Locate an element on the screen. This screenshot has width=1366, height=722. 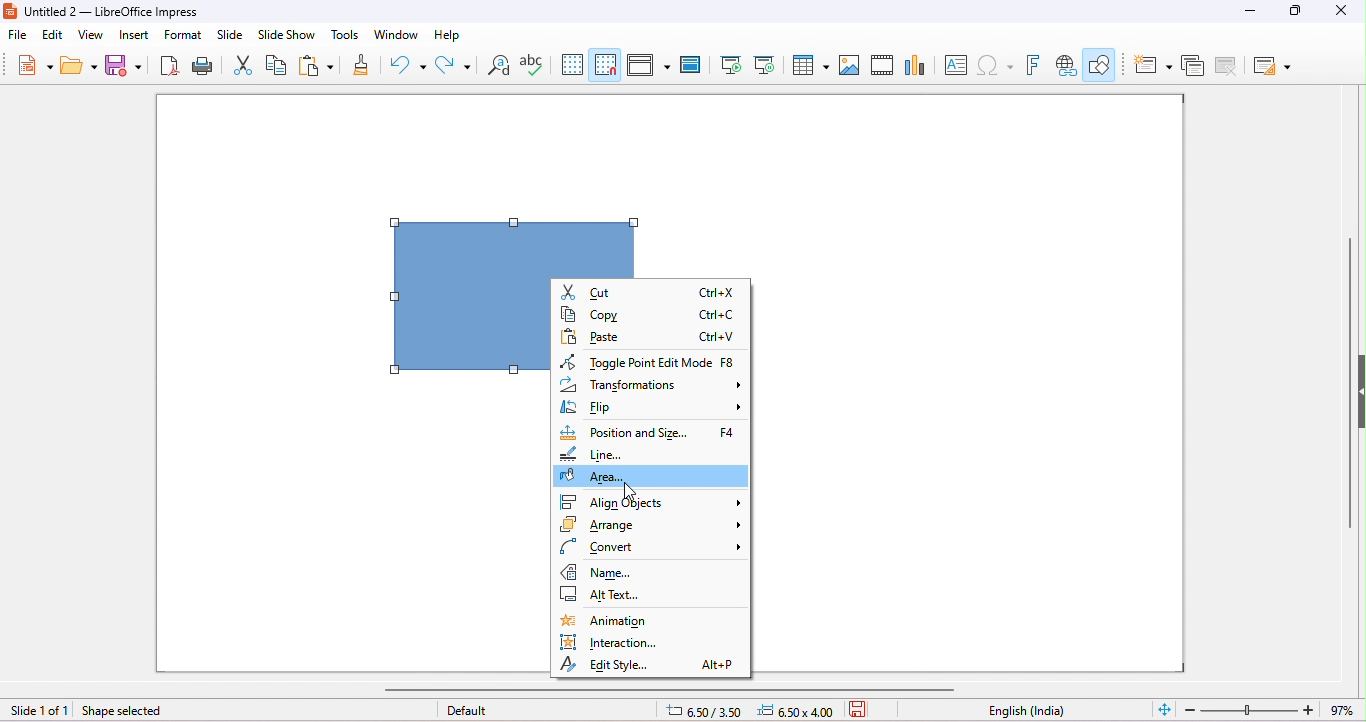
open is located at coordinates (79, 65).